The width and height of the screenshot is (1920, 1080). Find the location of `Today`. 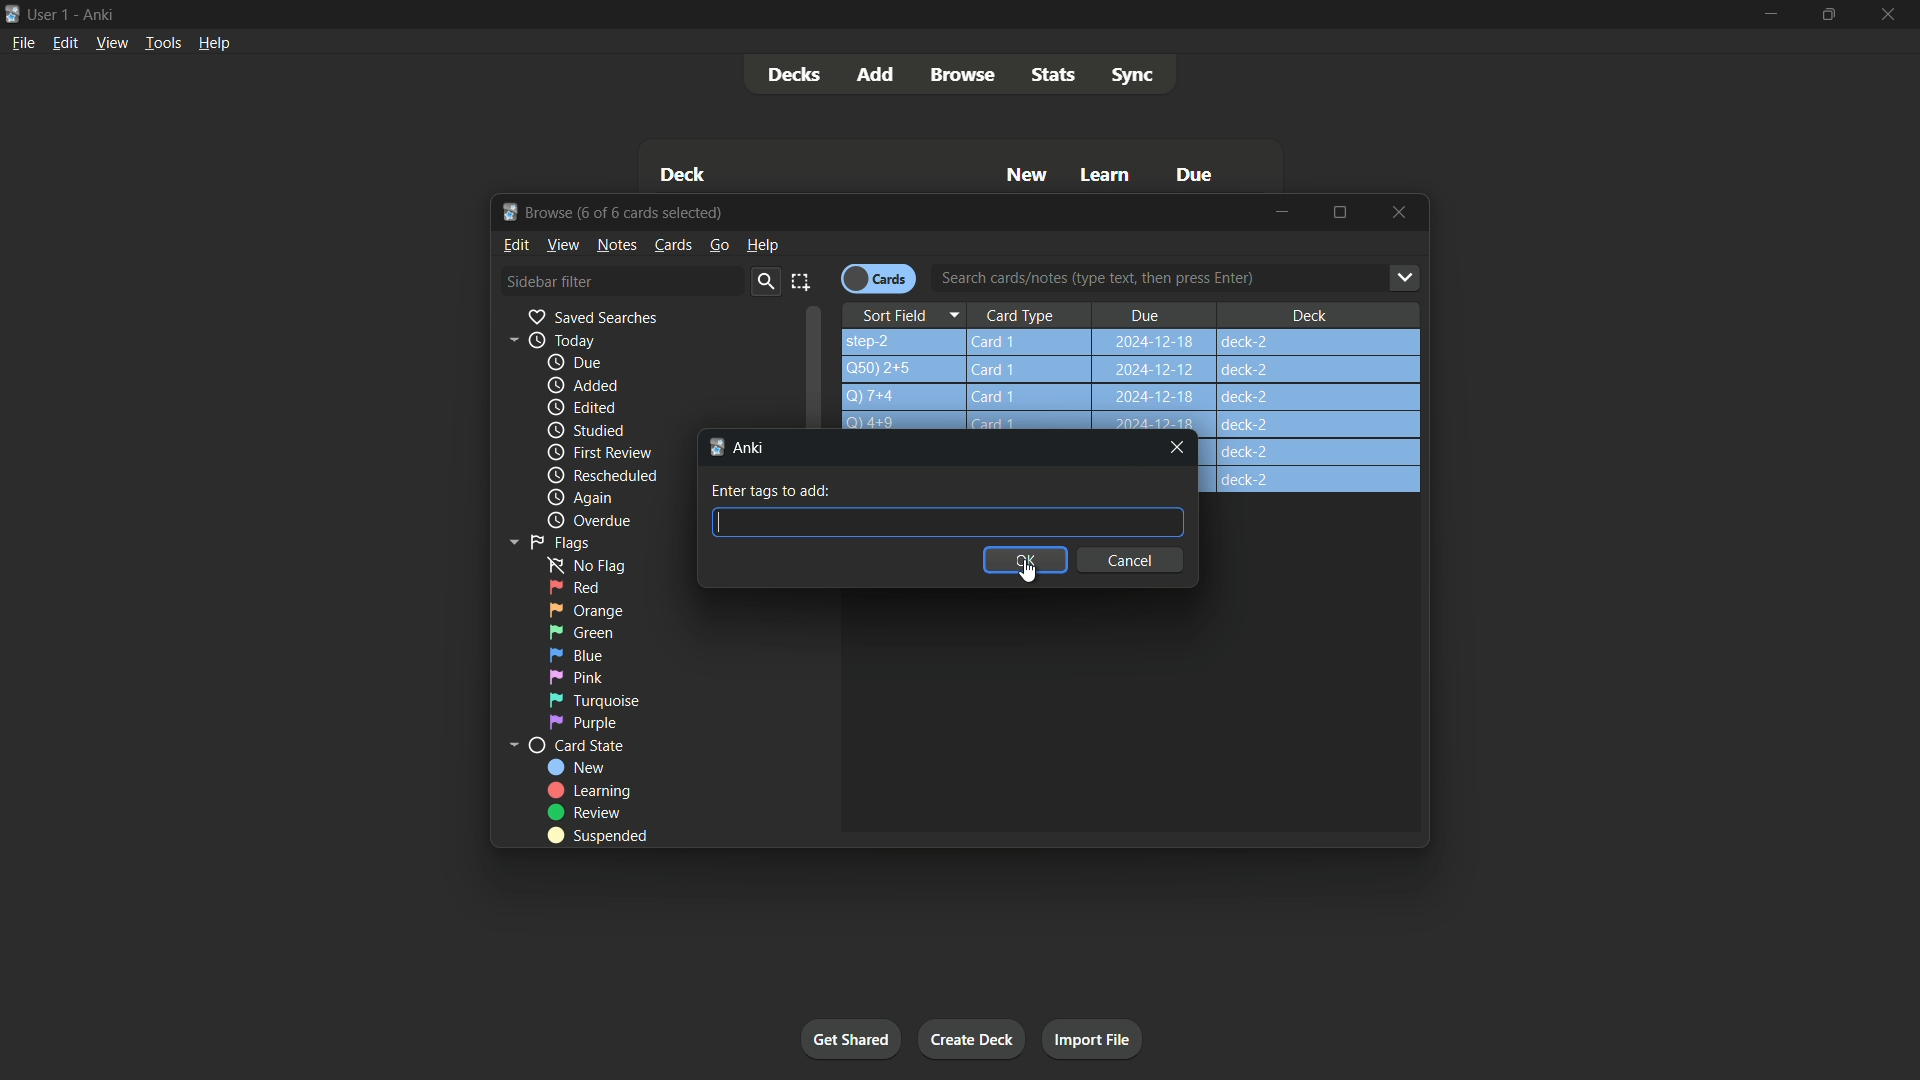

Today is located at coordinates (546, 340).